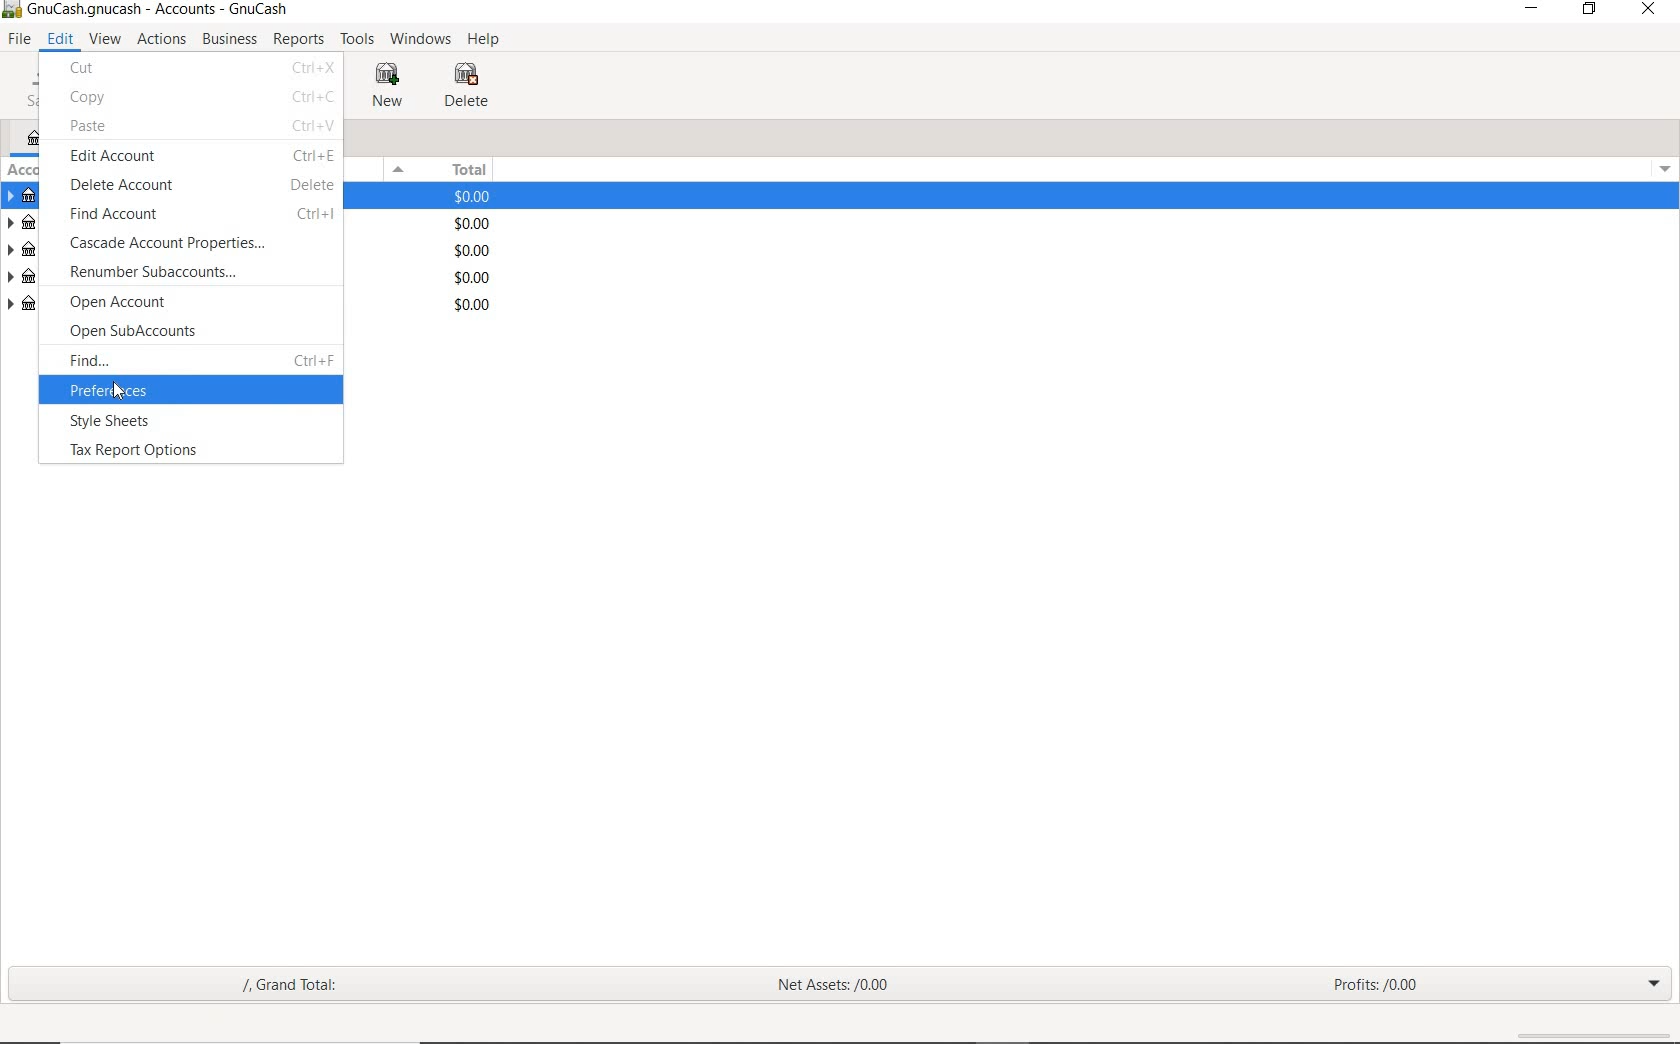 Image resolution: width=1680 pixels, height=1044 pixels. I want to click on cascade account properties, so click(166, 245).